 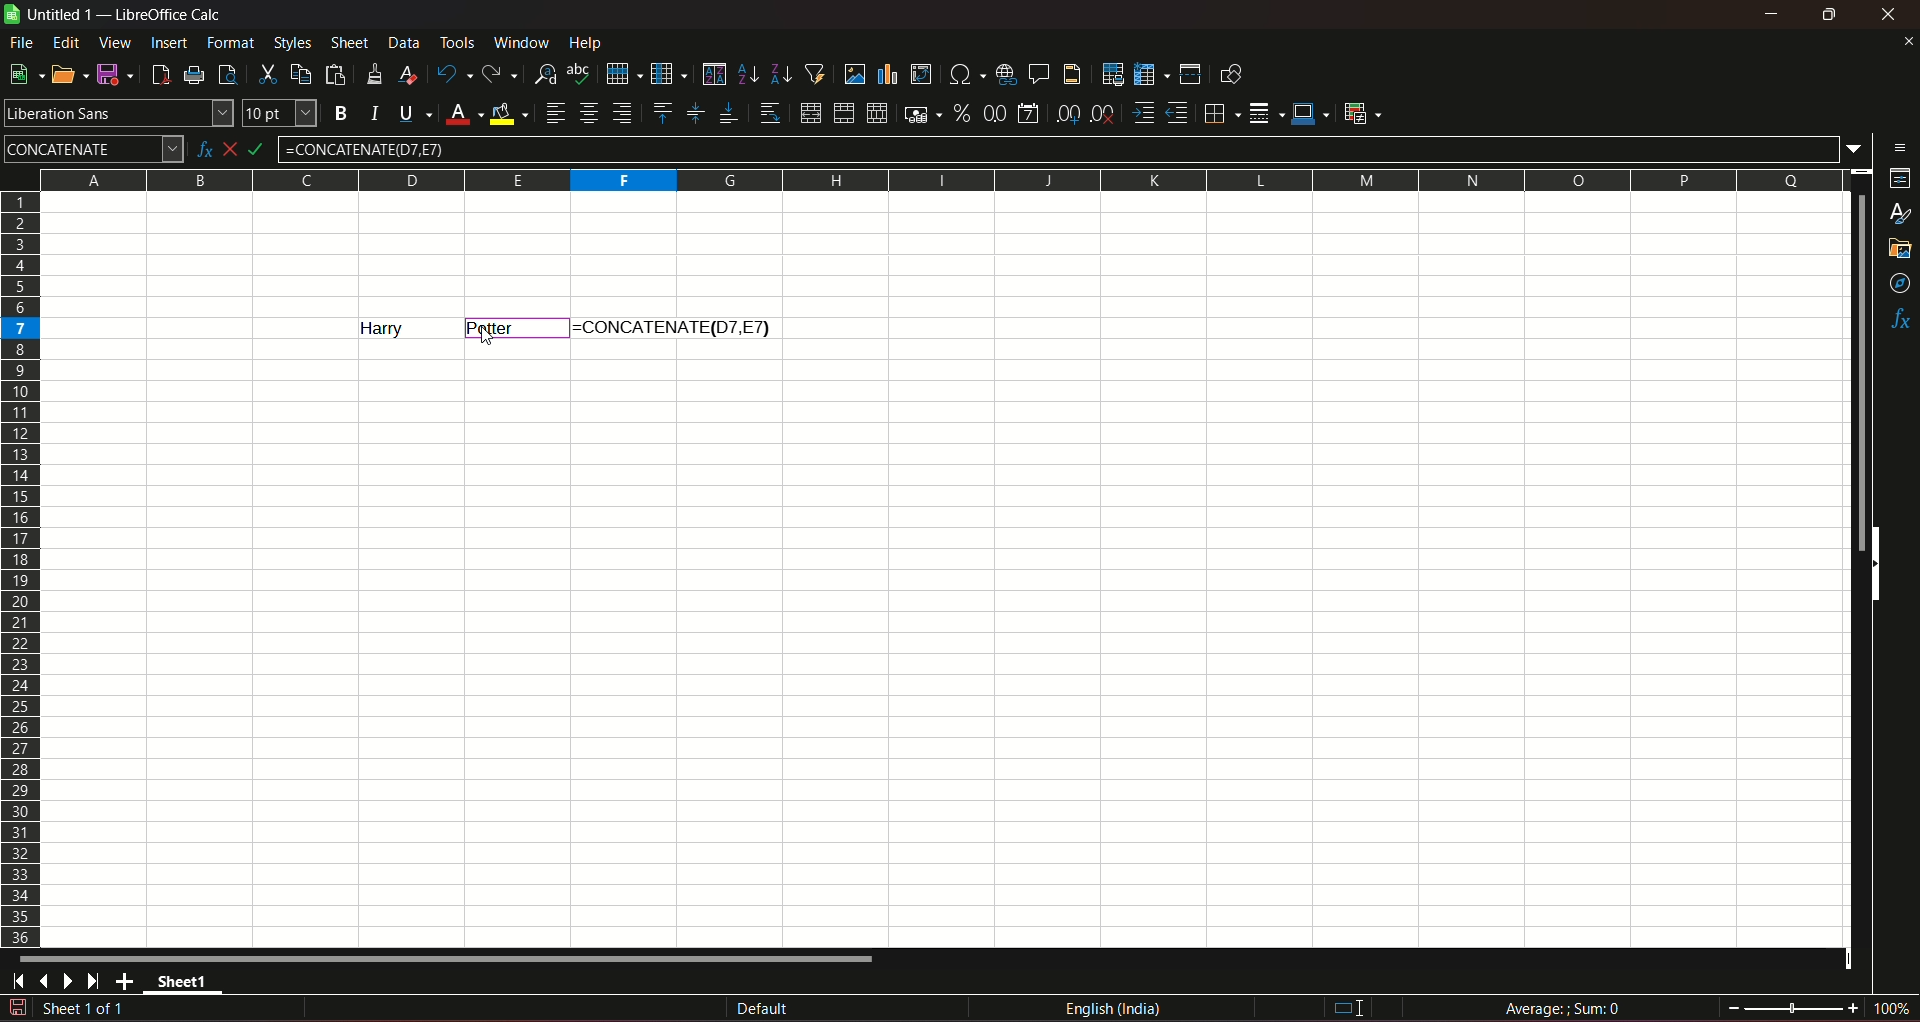 I want to click on format as percent, so click(x=961, y=112).